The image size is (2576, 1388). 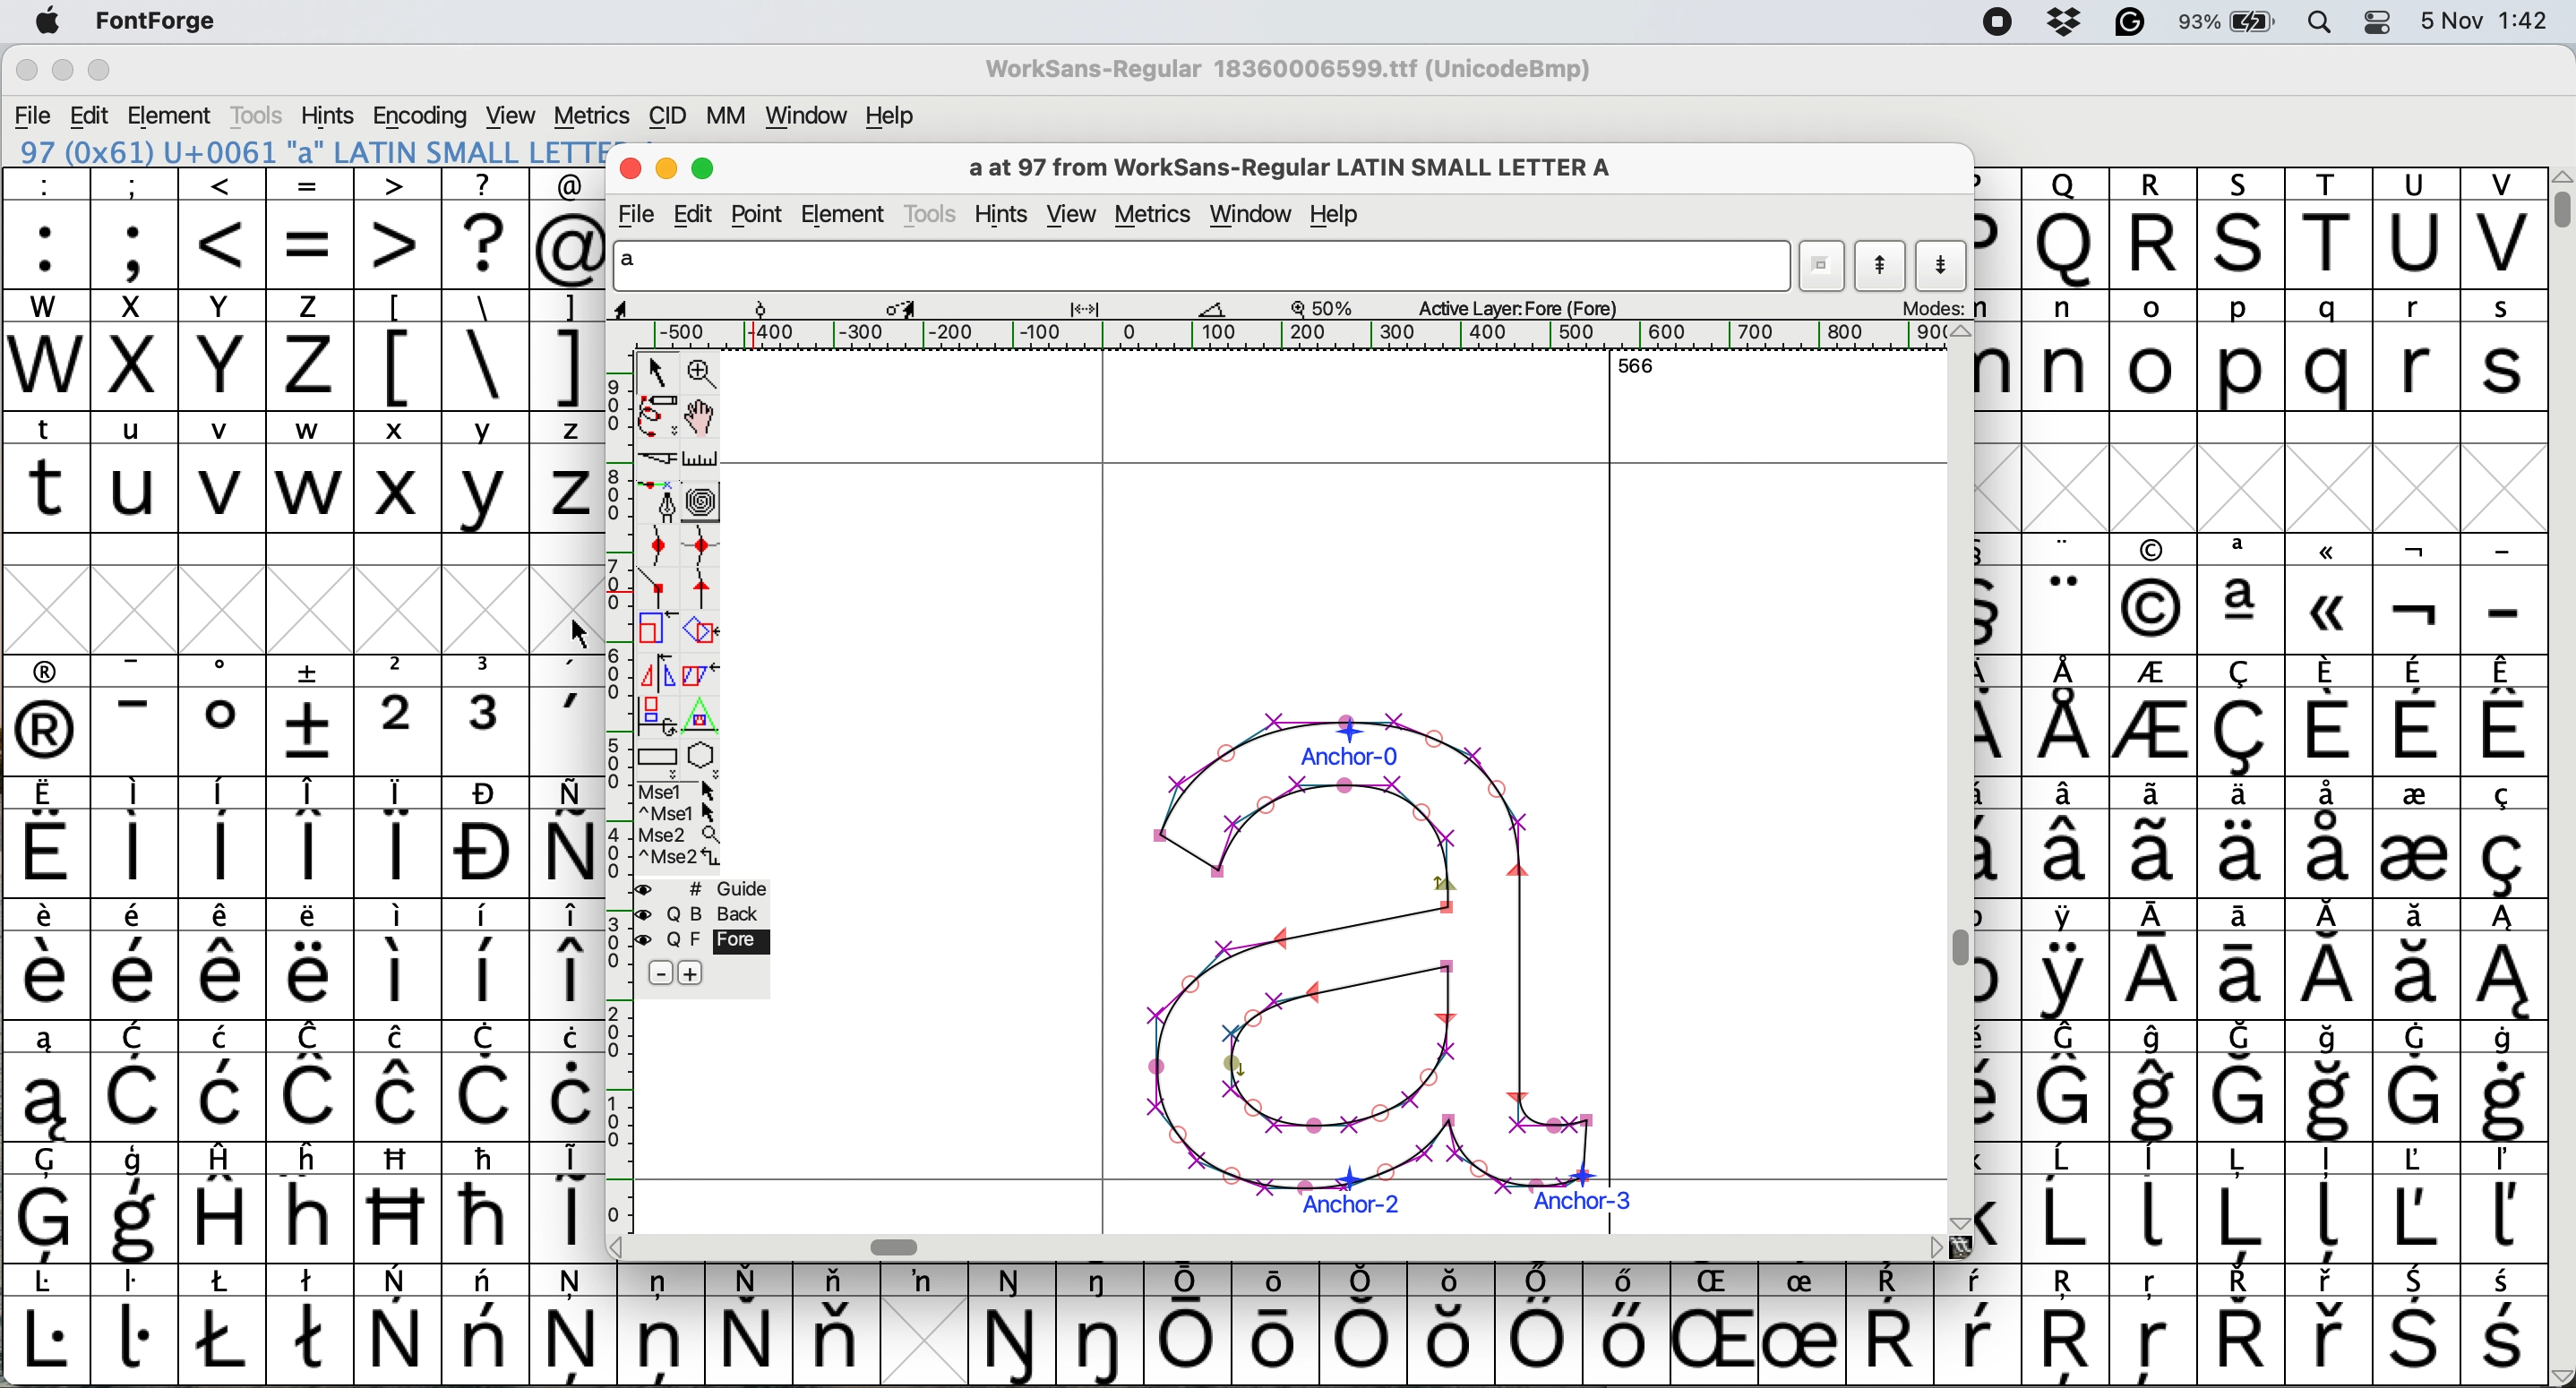 What do you see at coordinates (400, 837) in the screenshot?
I see `symbol` at bounding box center [400, 837].